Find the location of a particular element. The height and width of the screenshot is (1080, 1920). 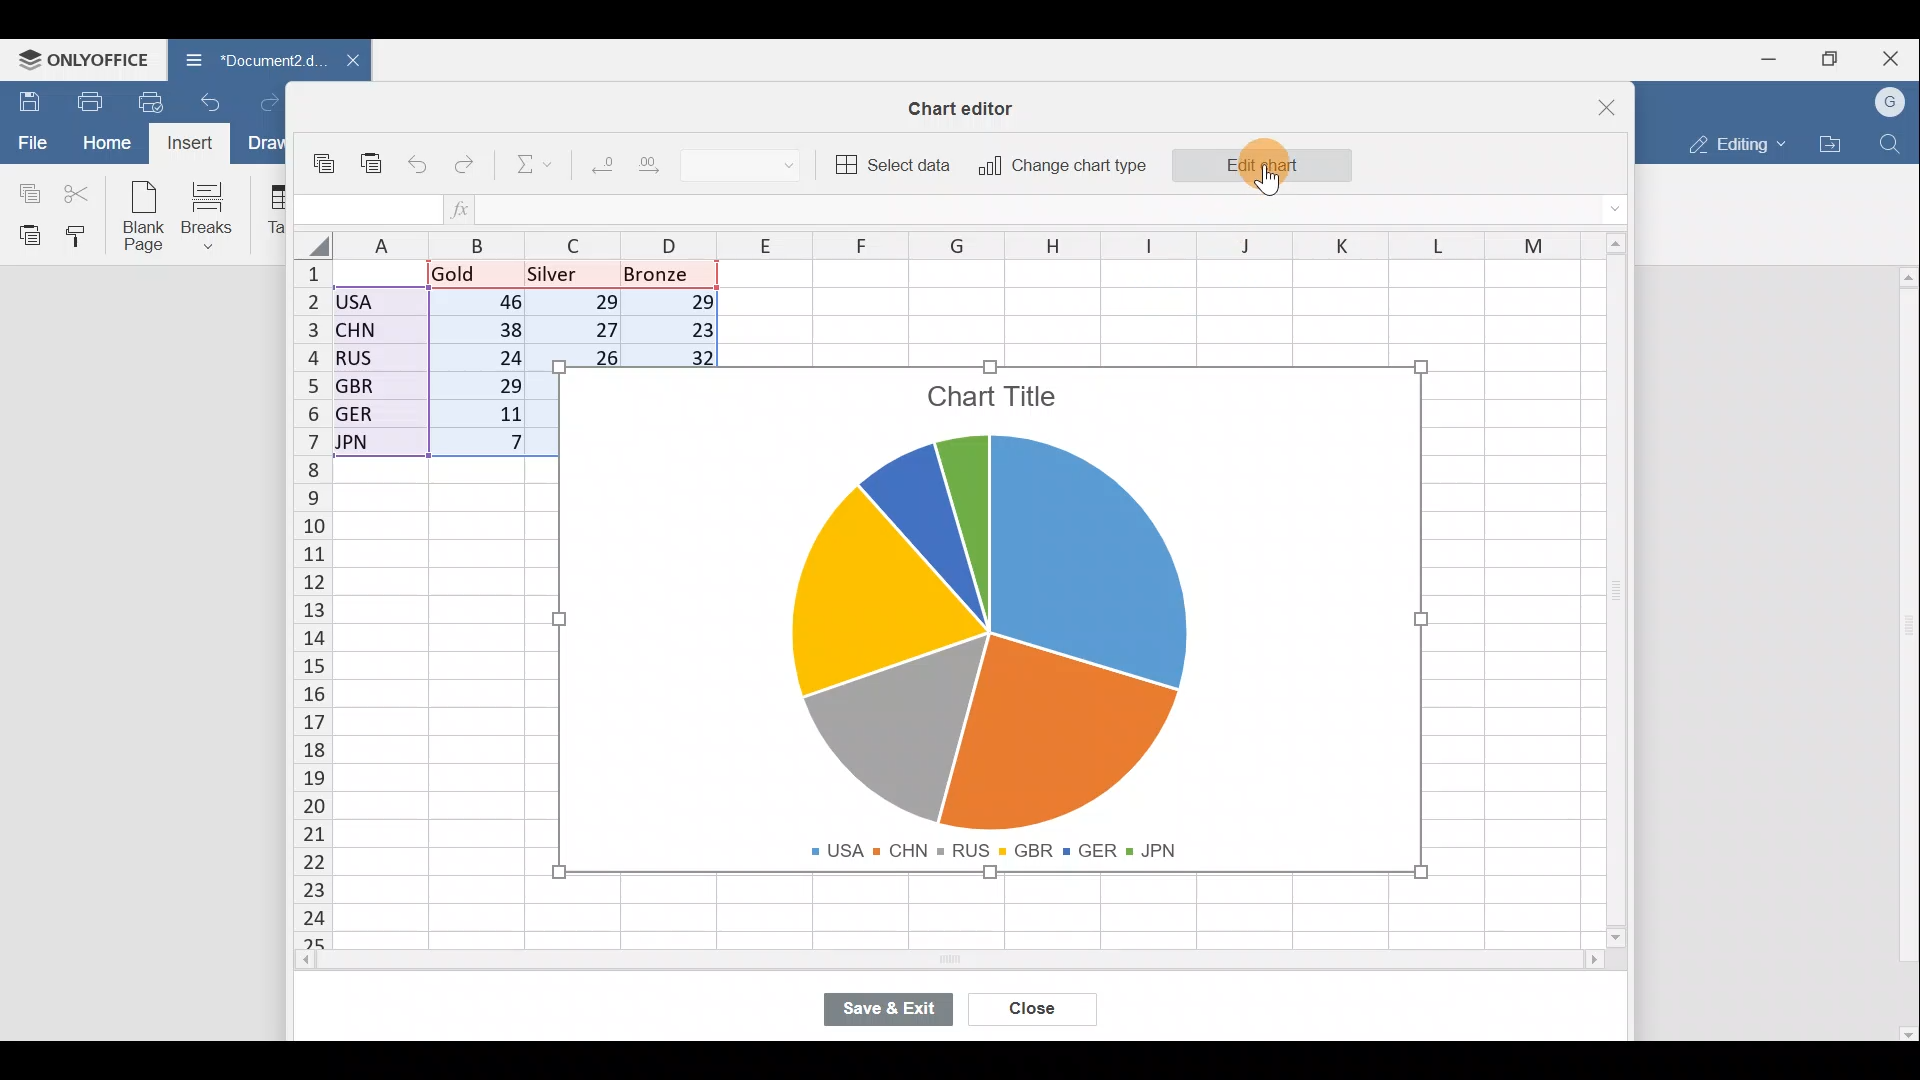

Select data is located at coordinates (892, 162).